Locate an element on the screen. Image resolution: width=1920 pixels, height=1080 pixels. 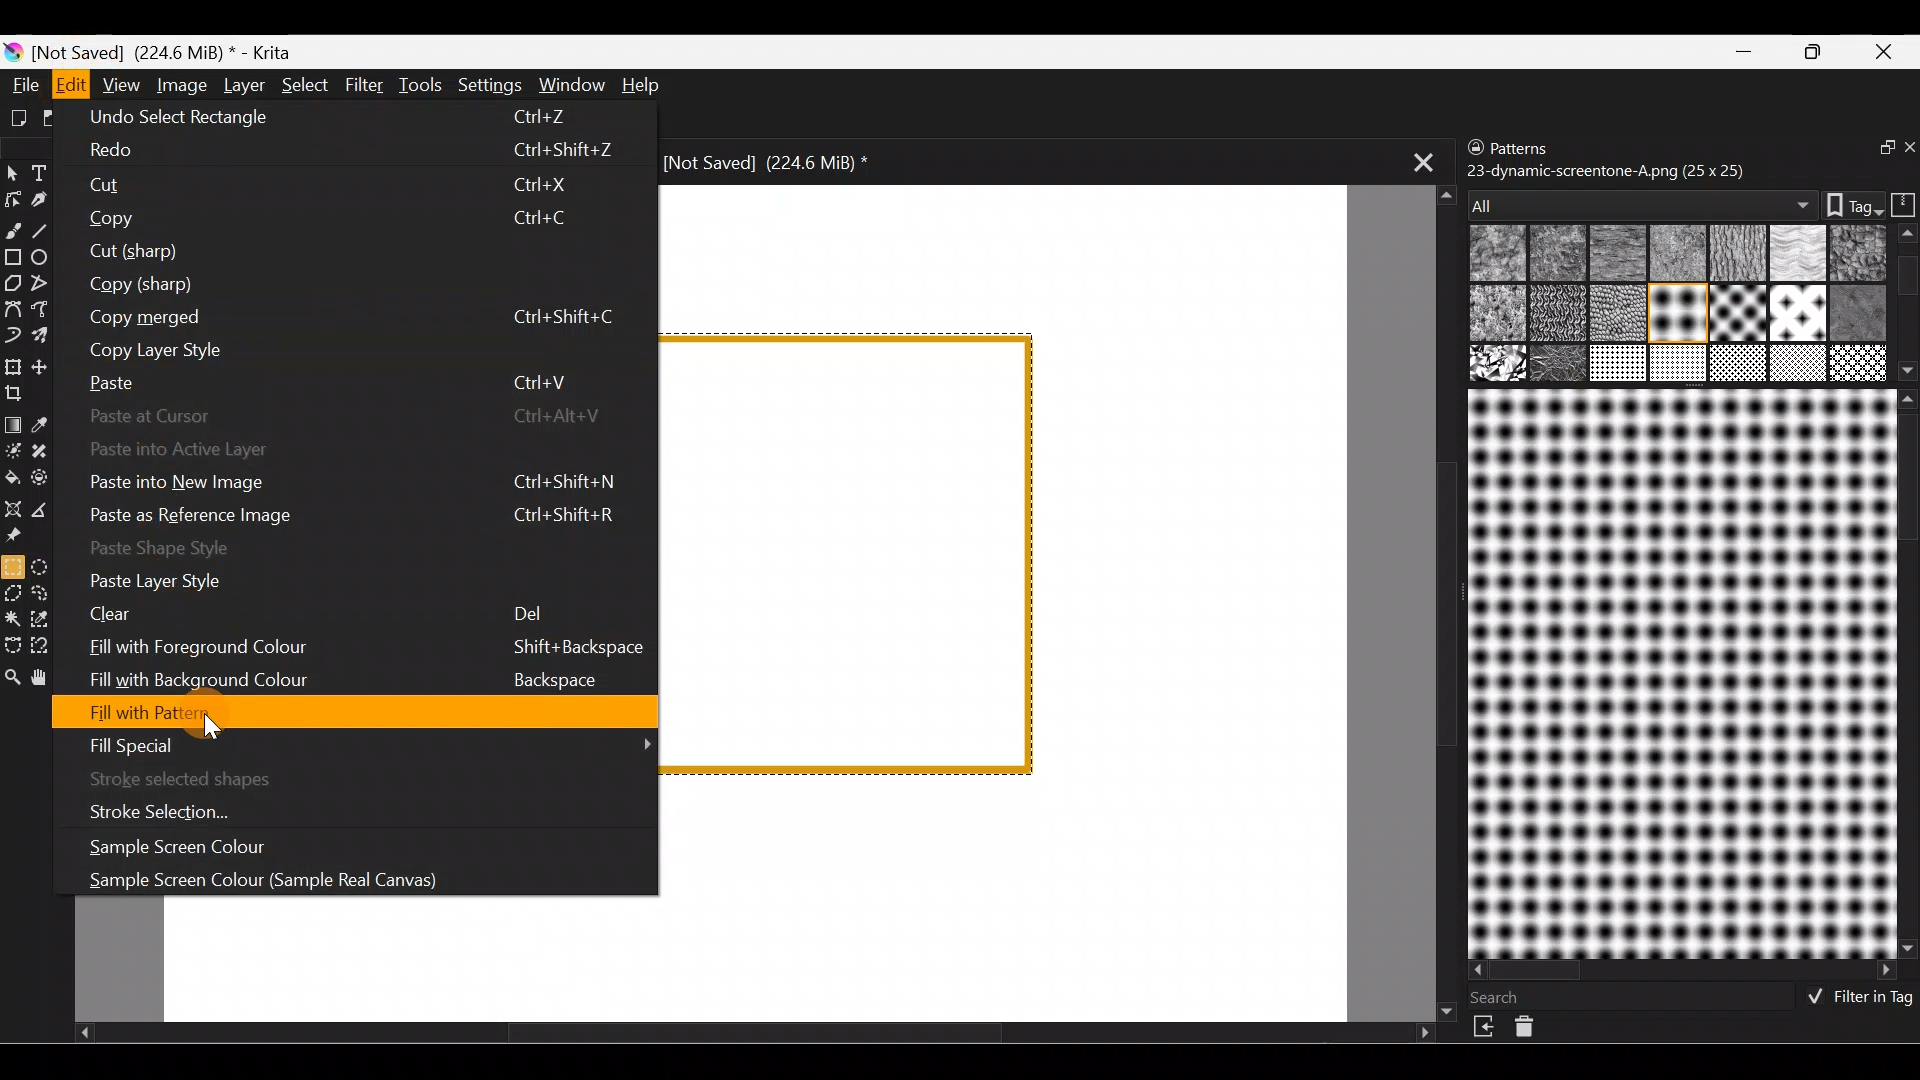
Scroll bar is located at coordinates (1907, 673).